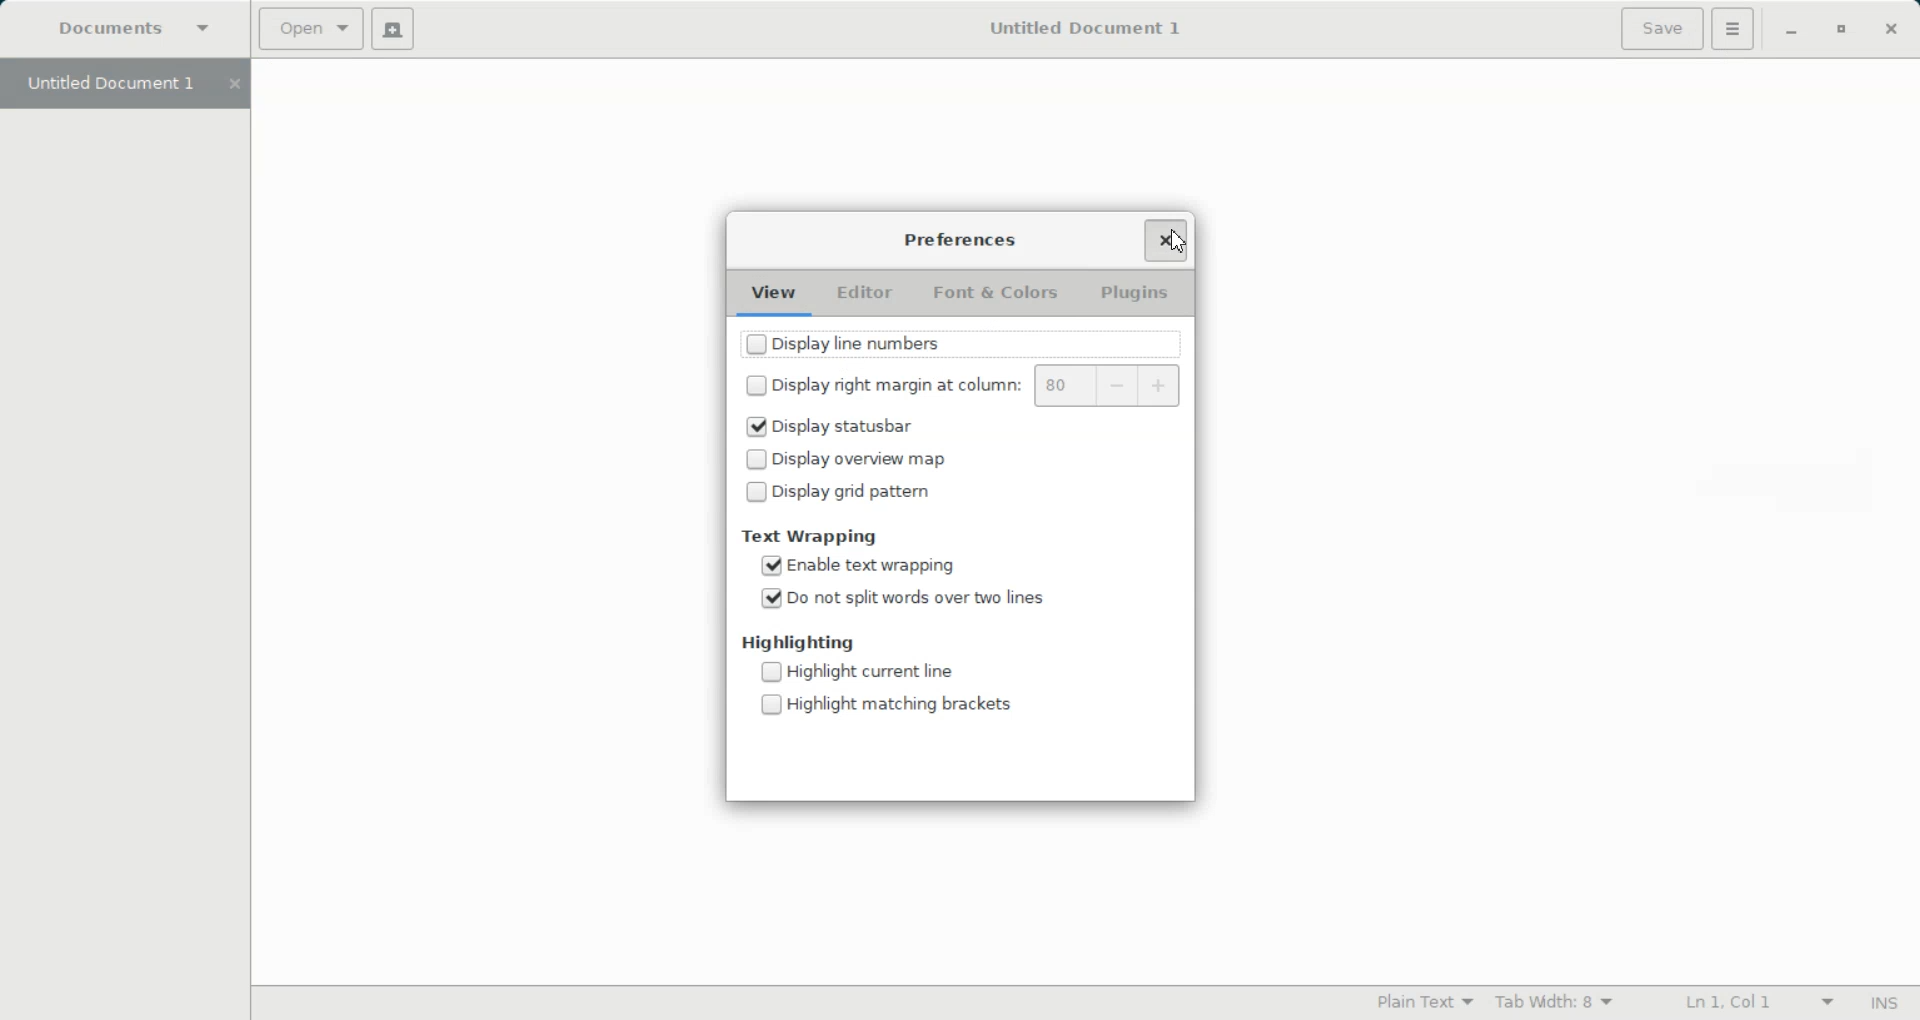  I want to click on 80, so click(1064, 385).